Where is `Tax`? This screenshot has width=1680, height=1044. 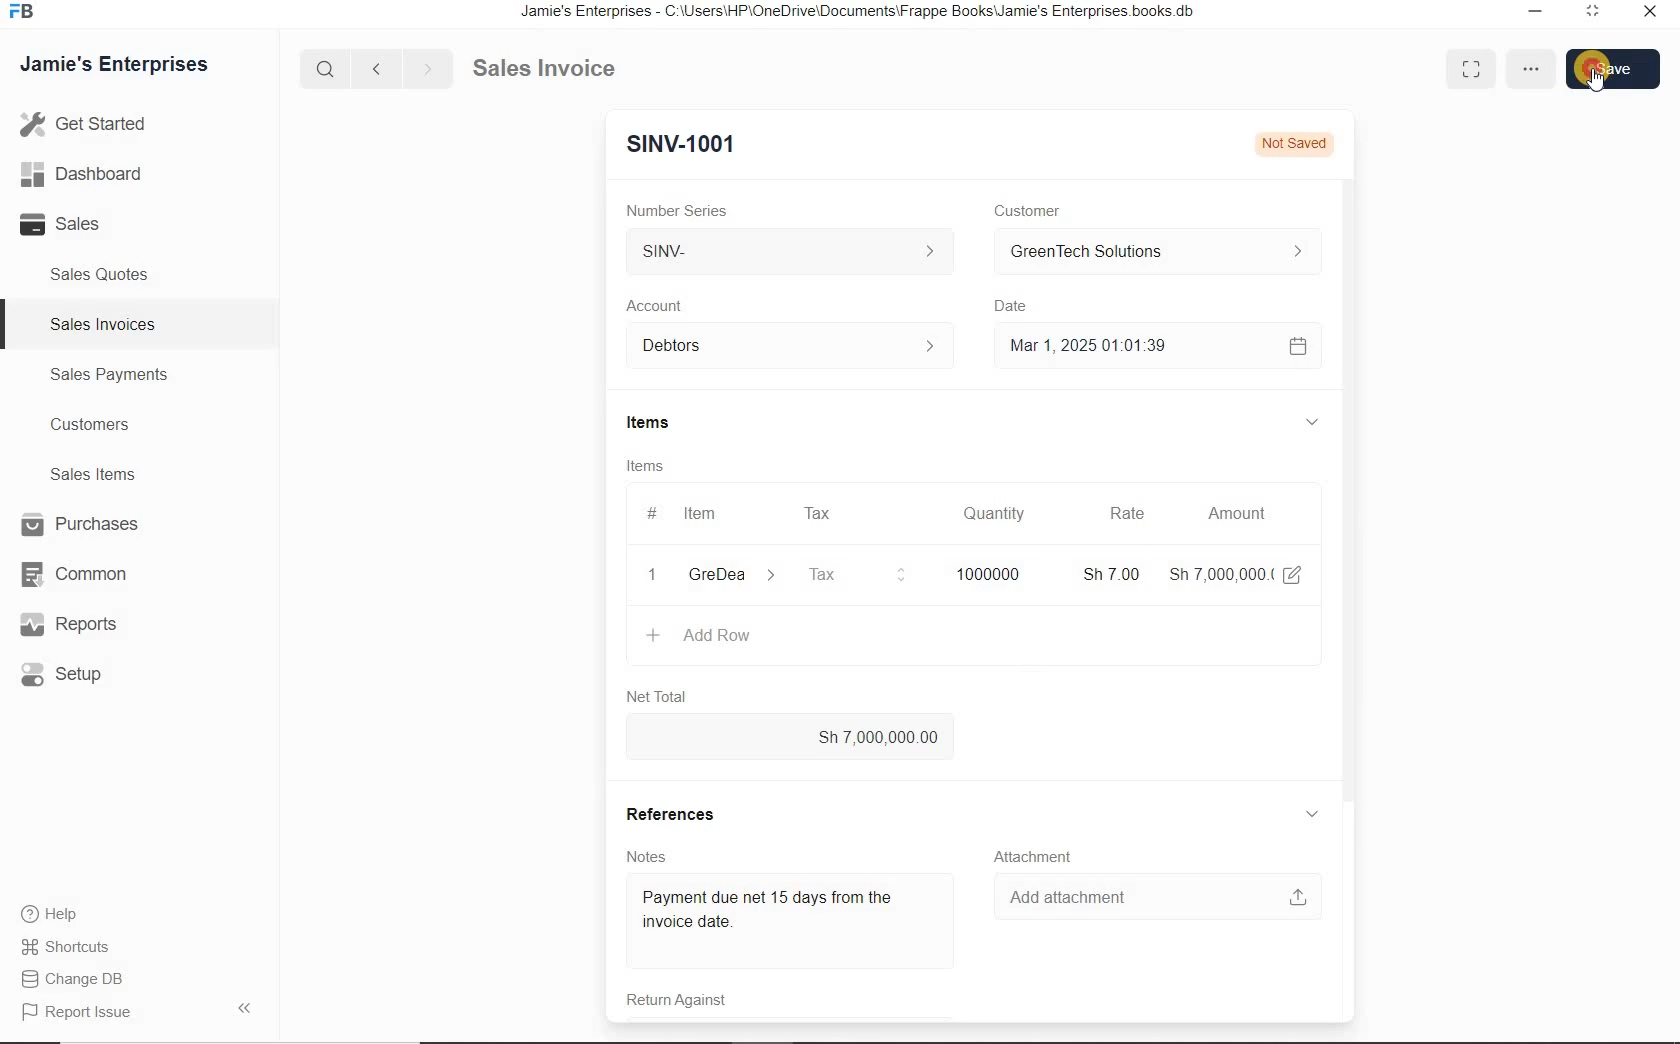 Tax is located at coordinates (855, 573).